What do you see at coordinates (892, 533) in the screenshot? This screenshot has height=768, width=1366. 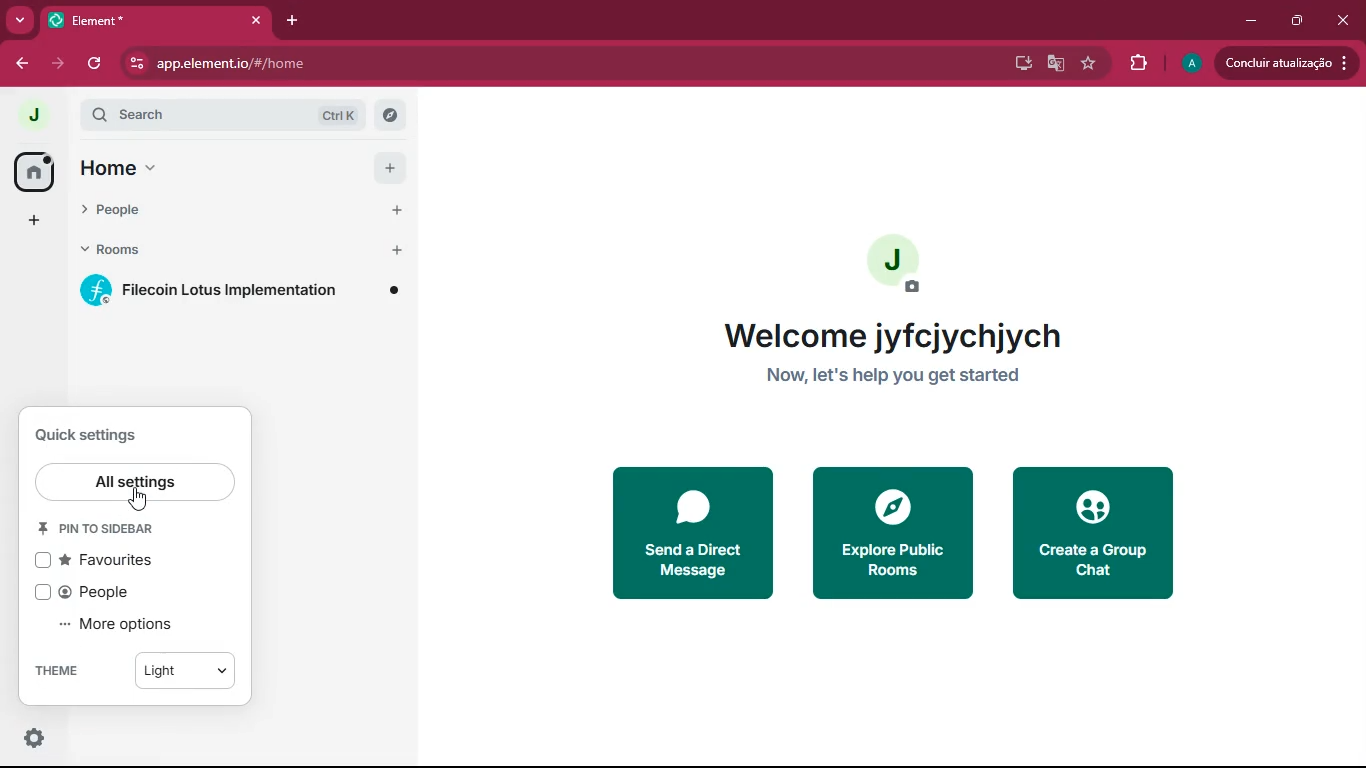 I see `explore public rooms` at bounding box center [892, 533].